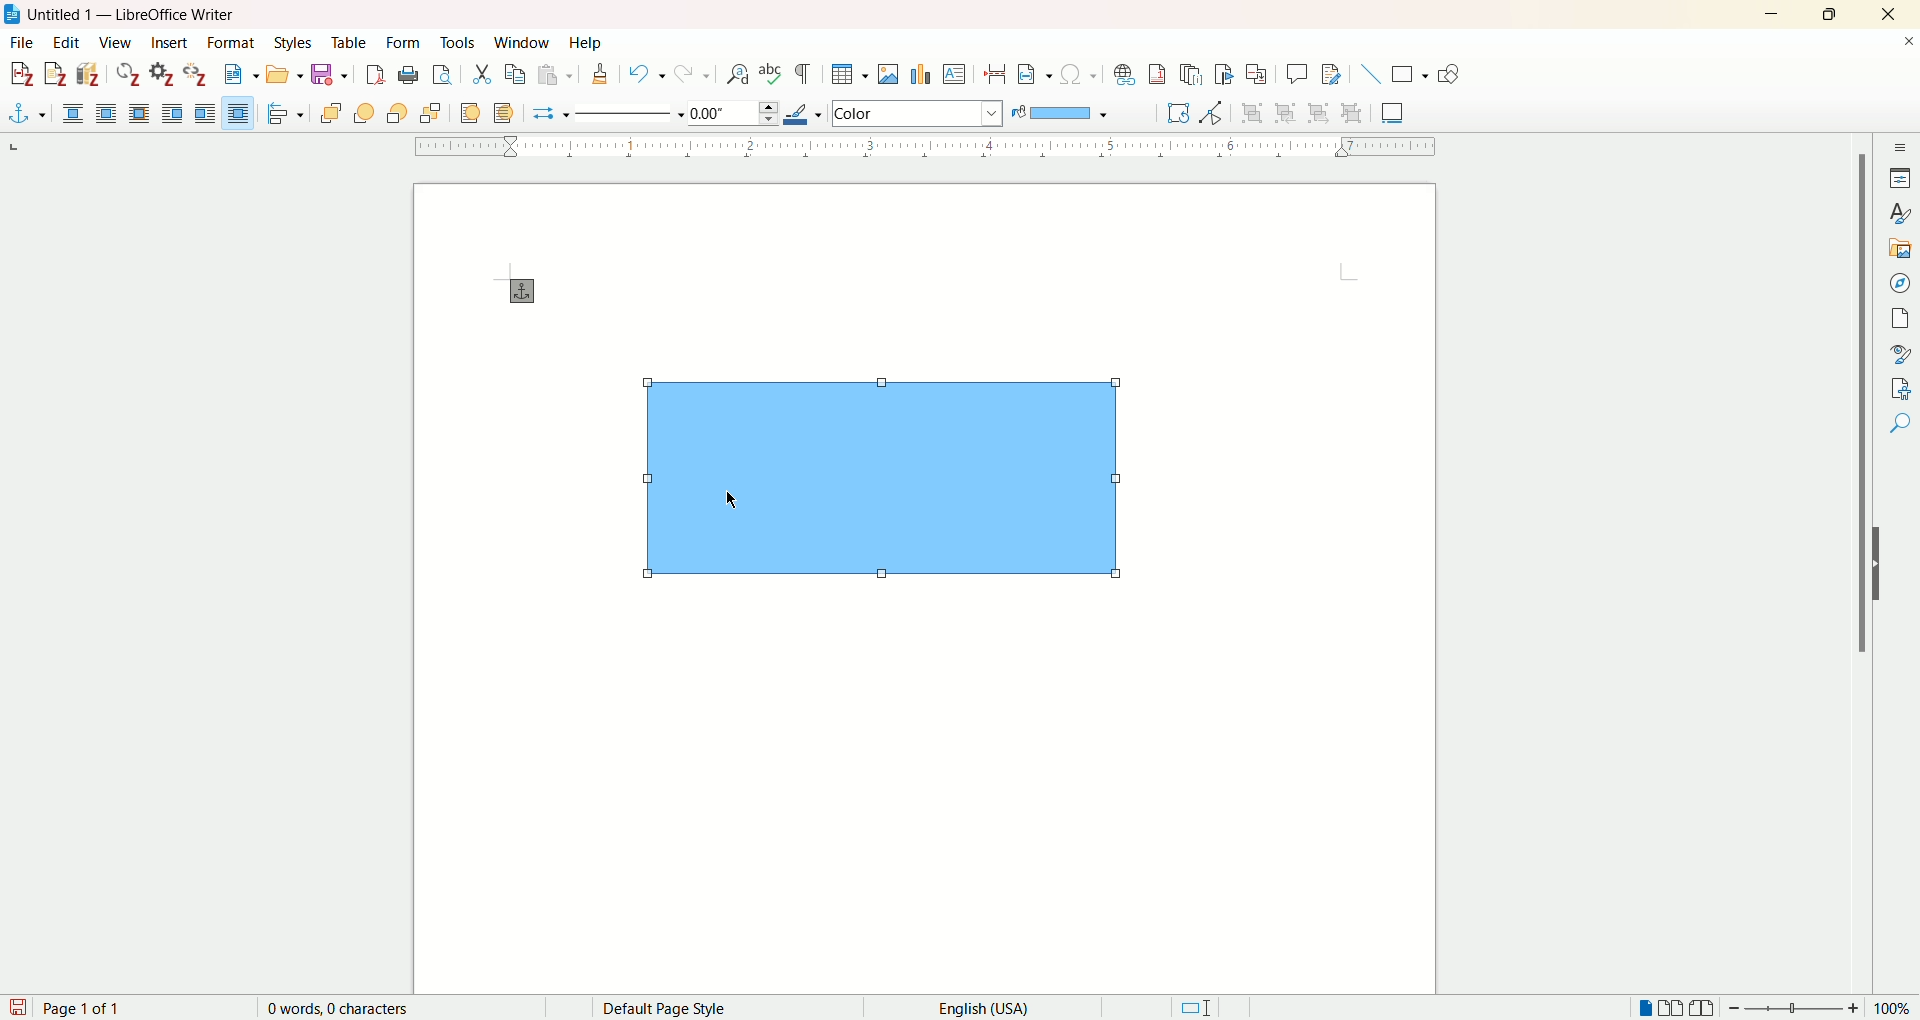  Describe the element at coordinates (106, 115) in the screenshot. I see `parallel` at that location.